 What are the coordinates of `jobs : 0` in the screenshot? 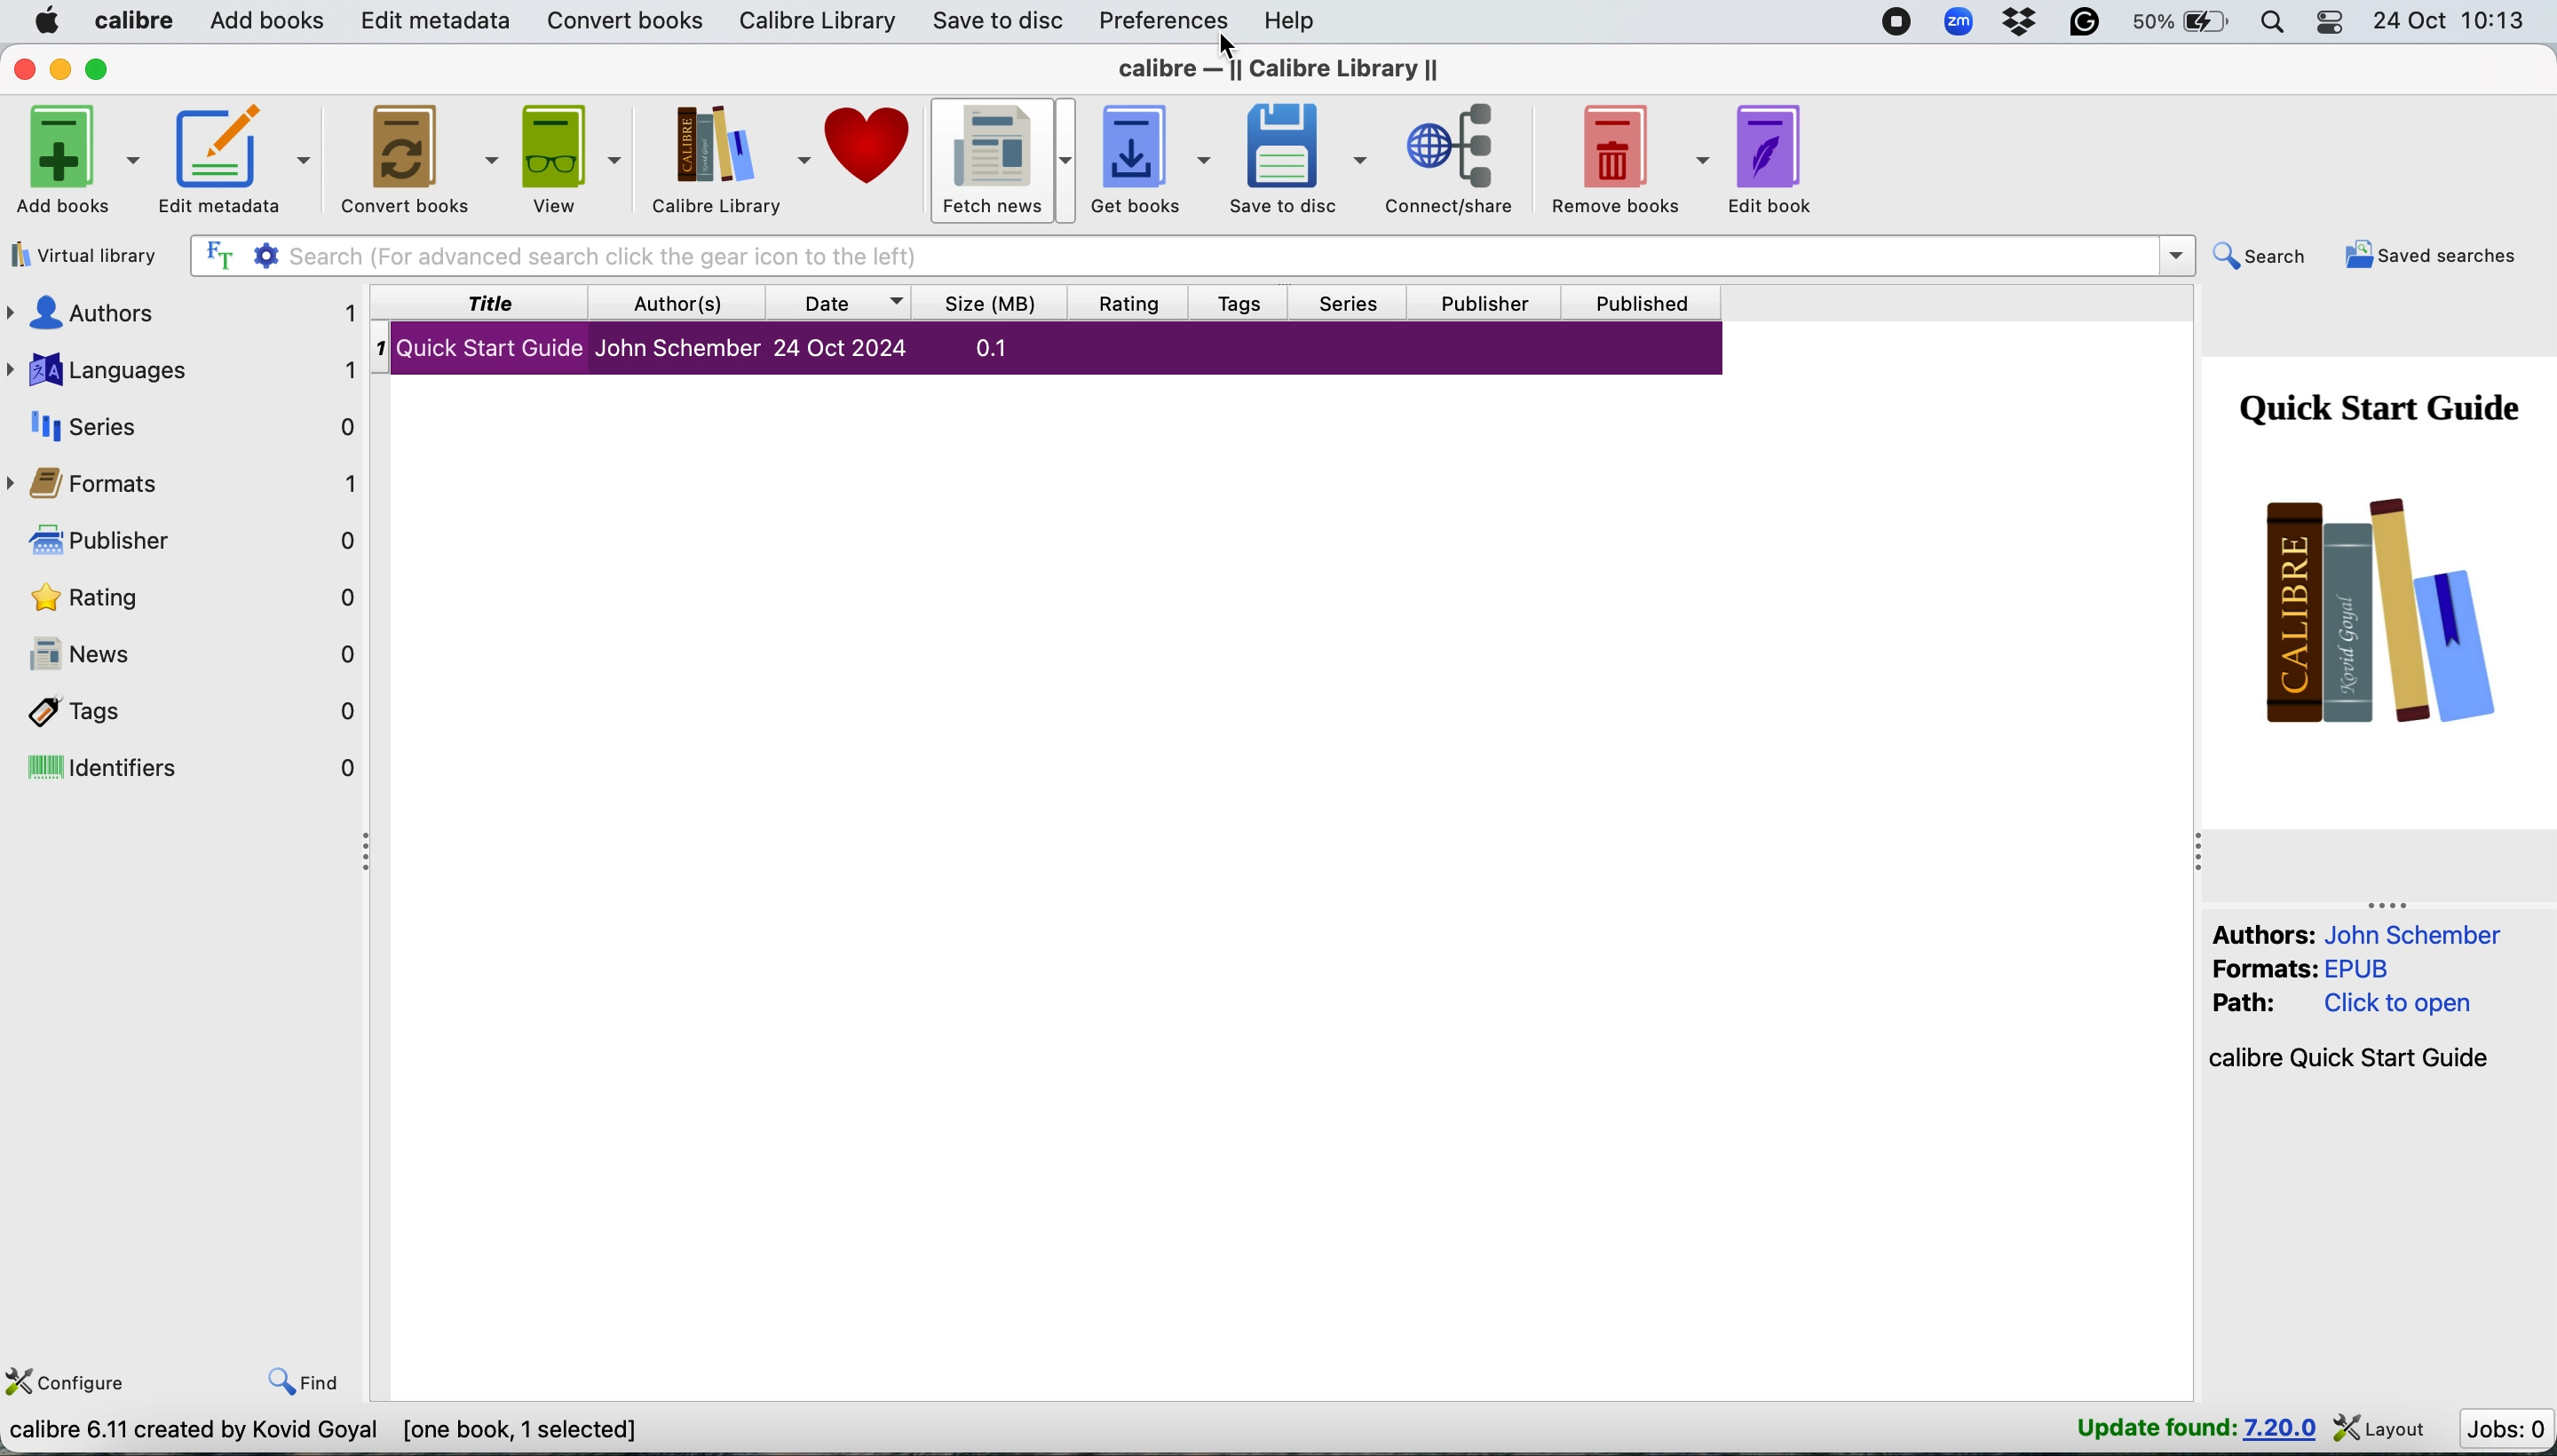 It's located at (2504, 1428).